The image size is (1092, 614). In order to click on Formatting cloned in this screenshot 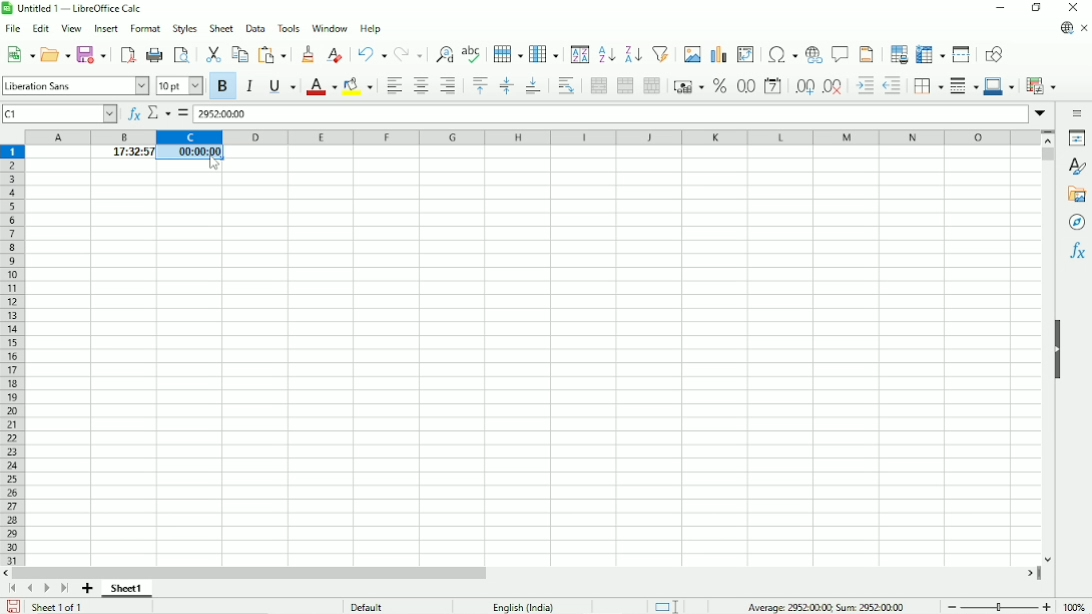, I will do `click(190, 153)`.